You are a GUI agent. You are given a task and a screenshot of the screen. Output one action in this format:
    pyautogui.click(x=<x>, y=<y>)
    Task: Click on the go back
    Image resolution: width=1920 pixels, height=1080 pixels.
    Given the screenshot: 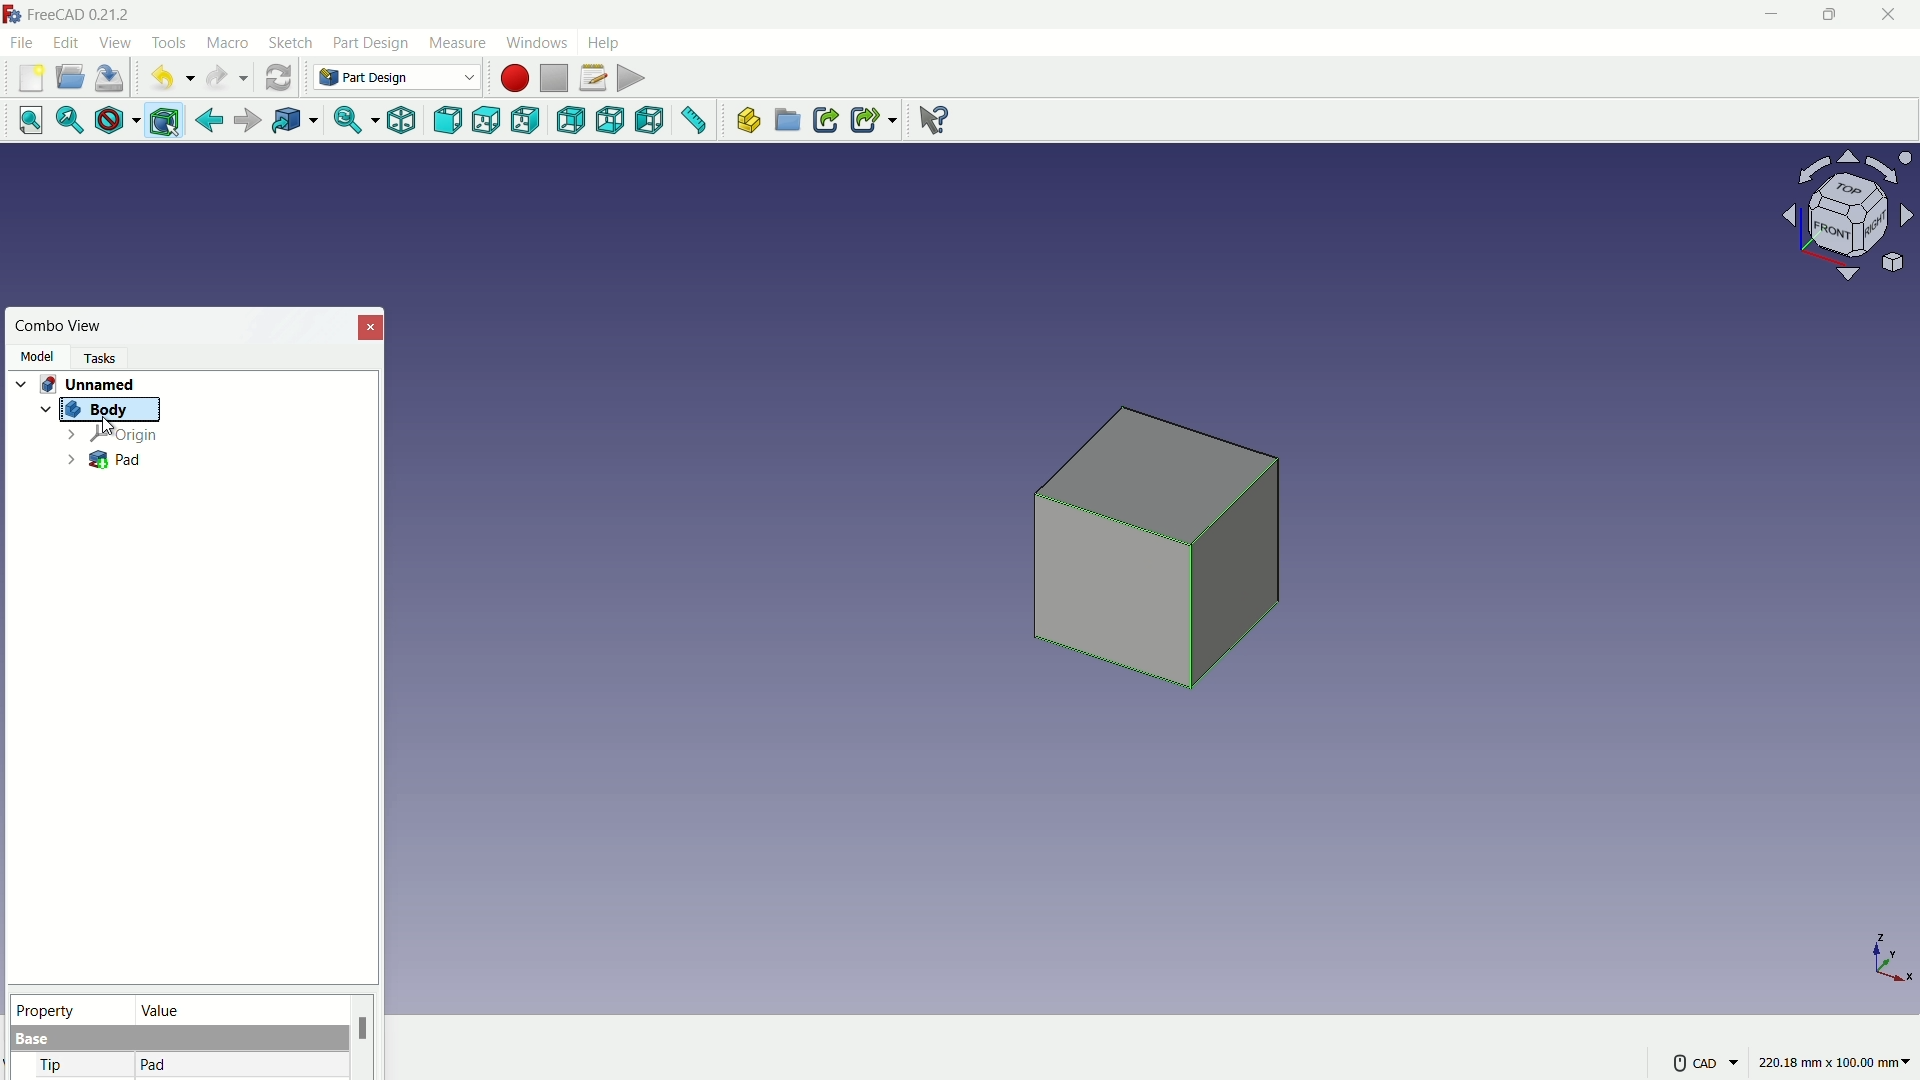 What is the action you would take?
    pyautogui.click(x=210, y=121)
    